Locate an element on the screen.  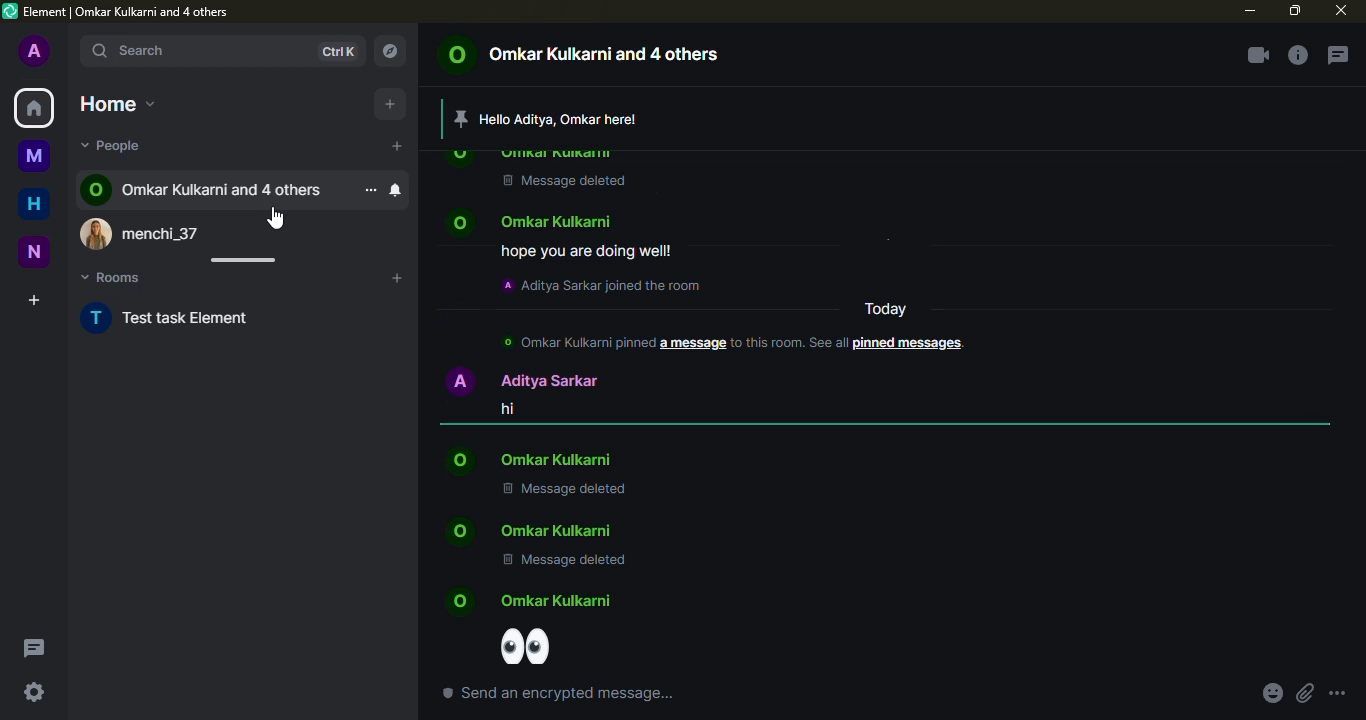
attach is located at coordinates (1304, 694).